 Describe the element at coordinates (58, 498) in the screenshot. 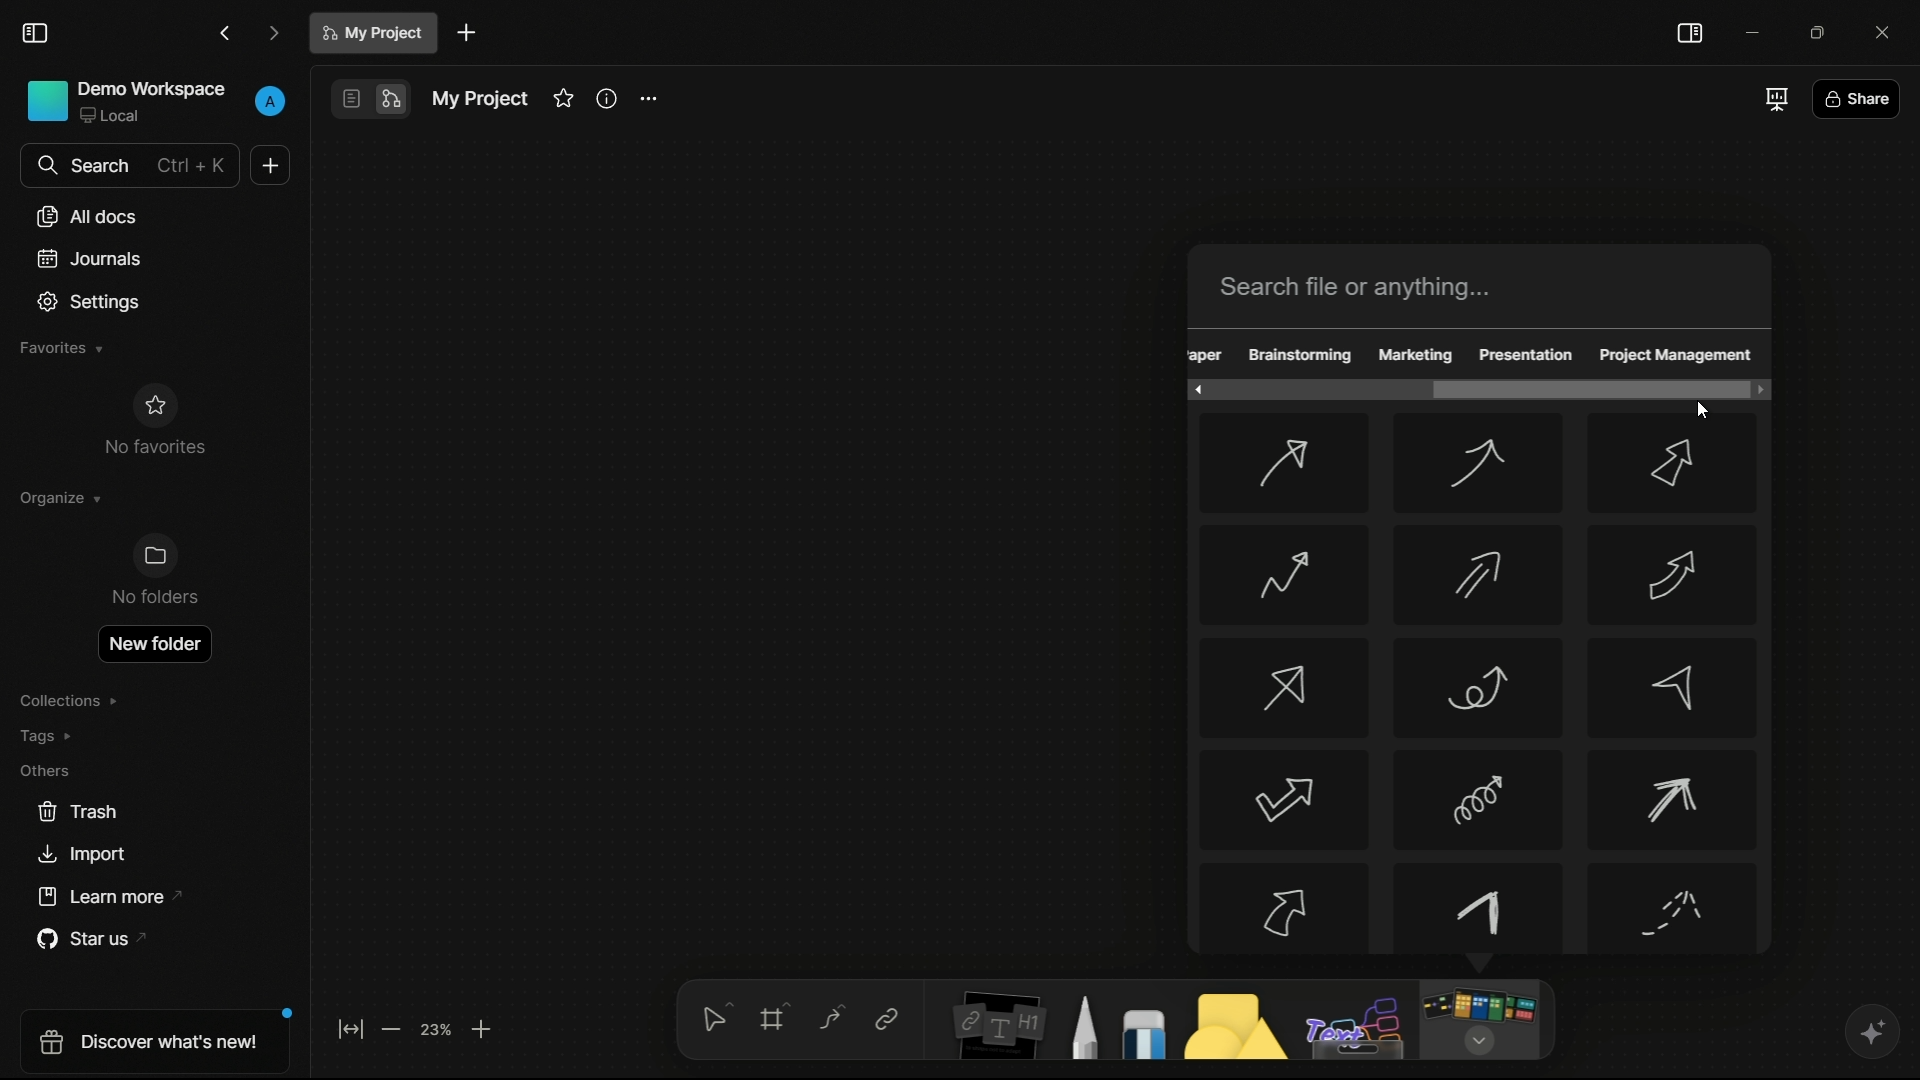

I see `organize` at that location.